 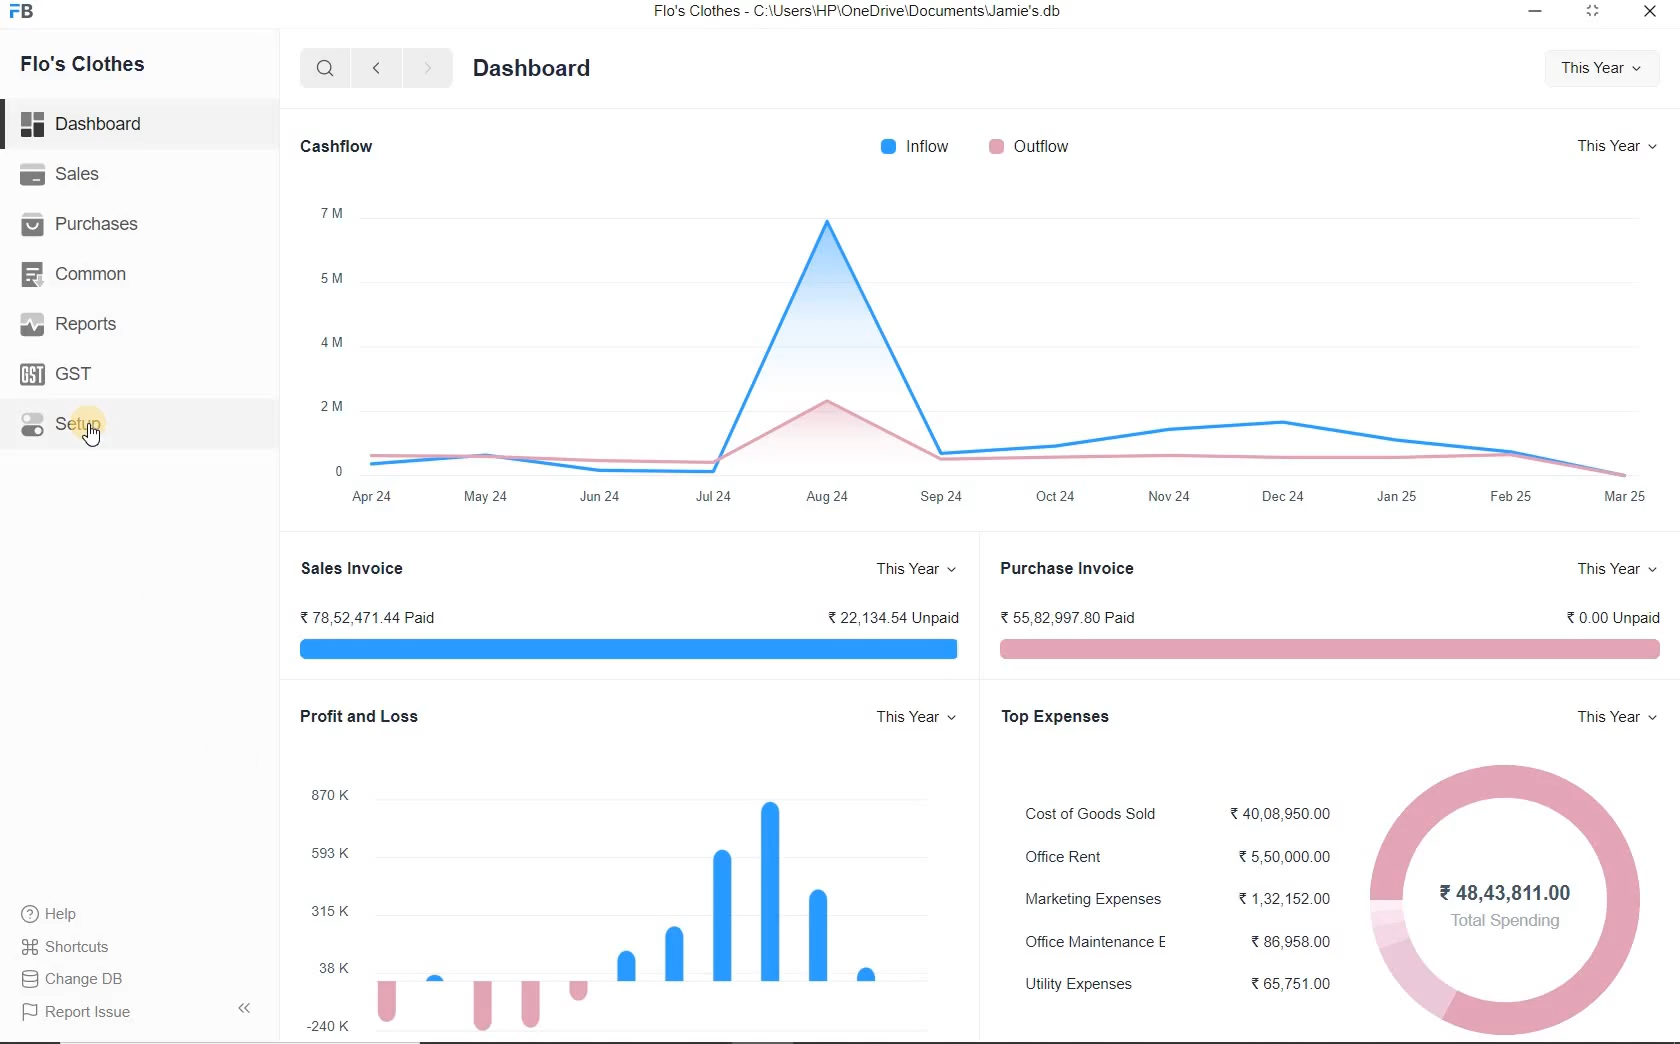 I want to click on Sales Invoice, so click(x=352, y=568).